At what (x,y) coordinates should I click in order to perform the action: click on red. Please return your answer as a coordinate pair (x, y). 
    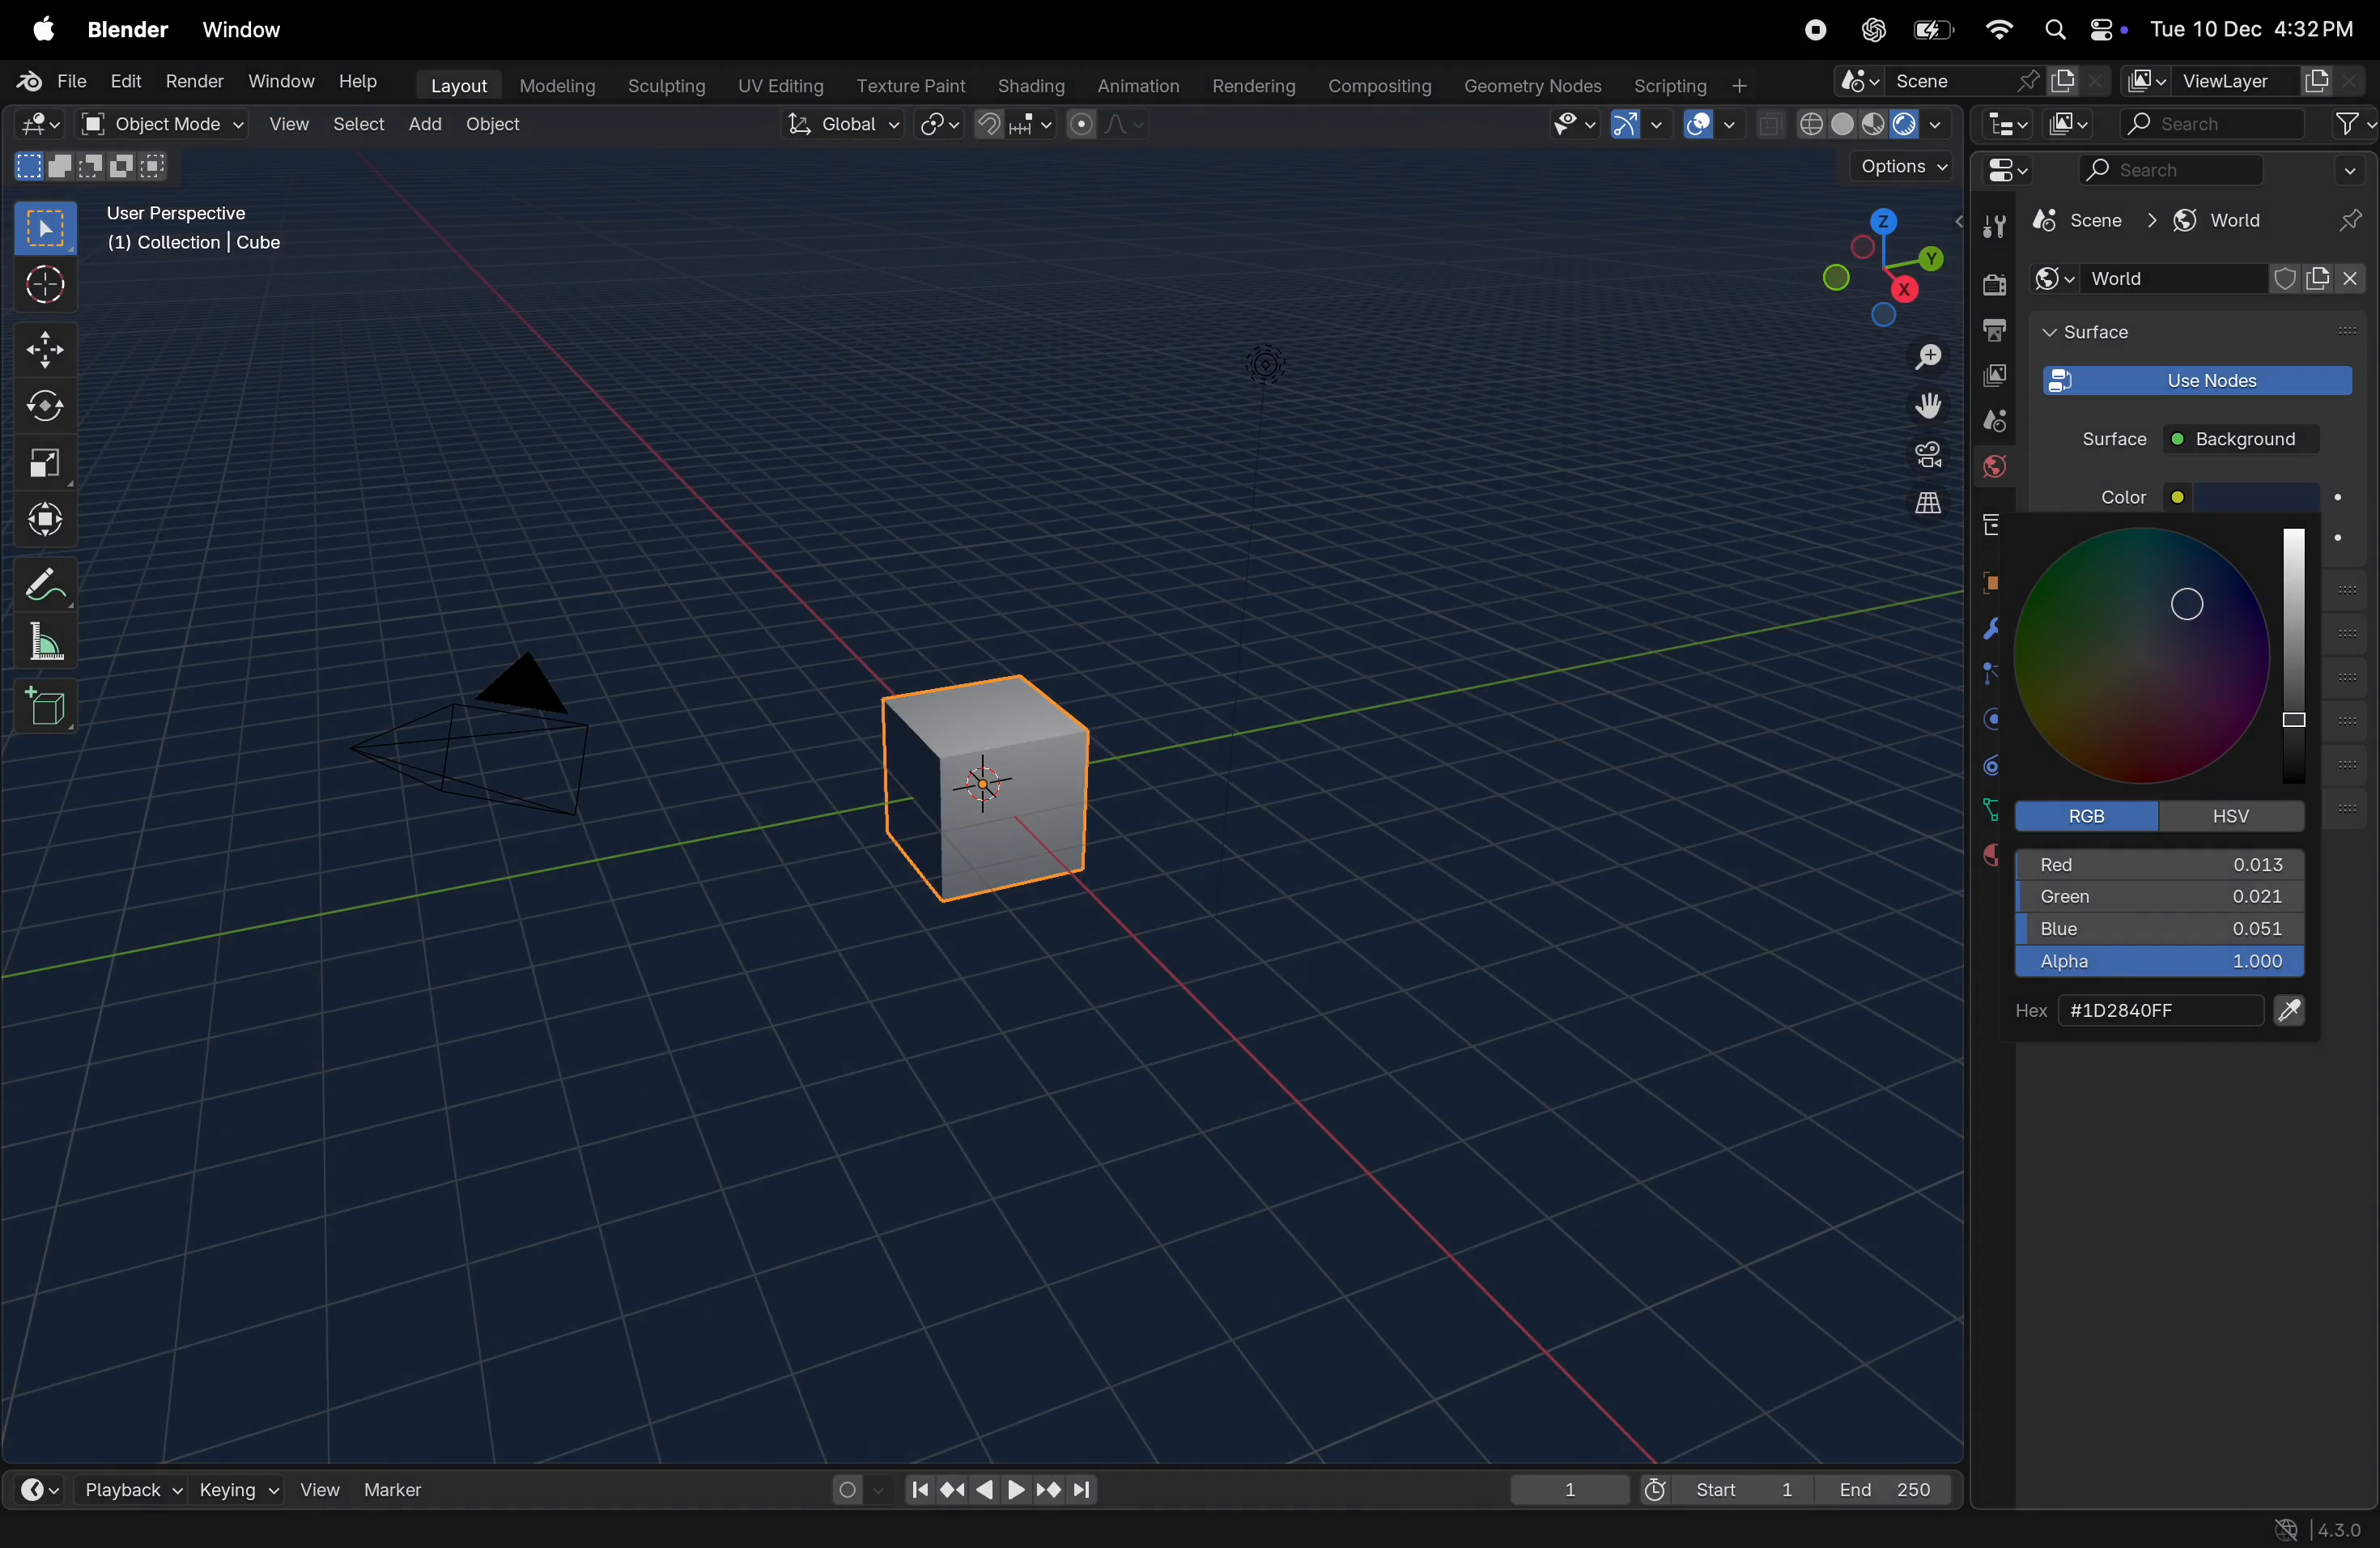
    Looking at the image, I should click on (2157, 862).